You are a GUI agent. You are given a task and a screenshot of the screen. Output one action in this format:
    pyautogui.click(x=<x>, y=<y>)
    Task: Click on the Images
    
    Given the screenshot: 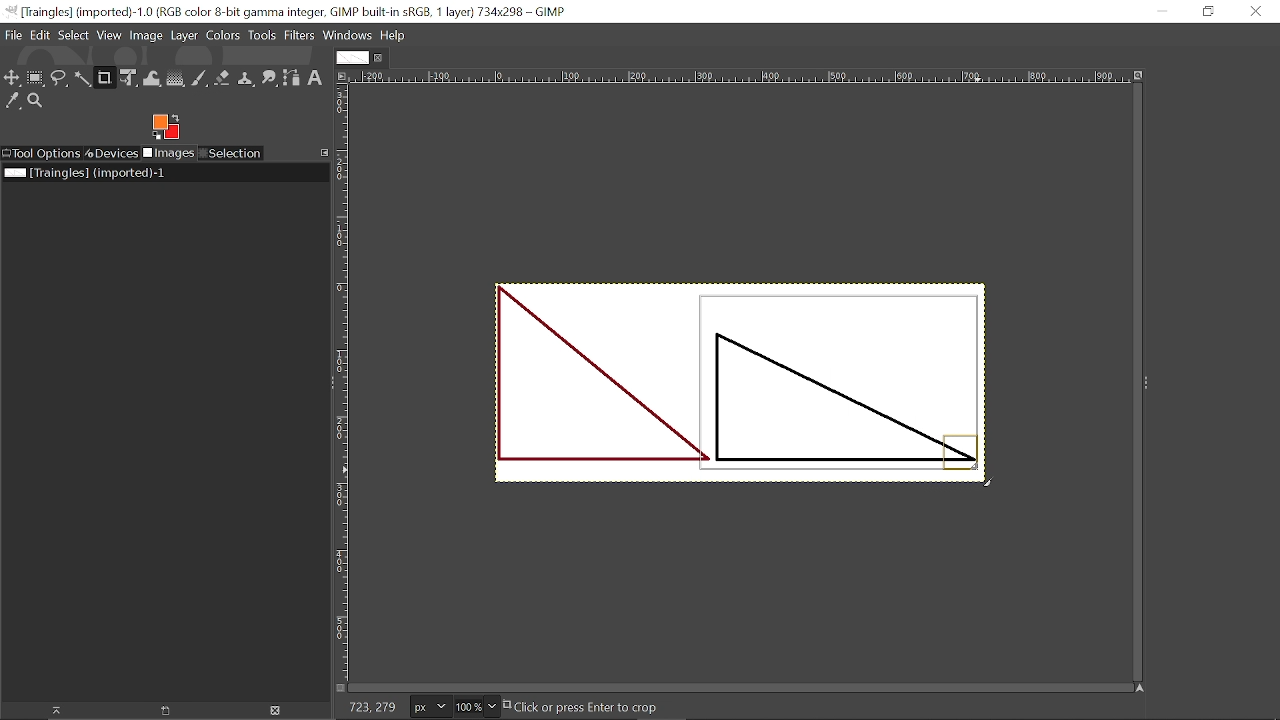 What is the action you would take?
    pyautogui.click(x=168, y=153)
    